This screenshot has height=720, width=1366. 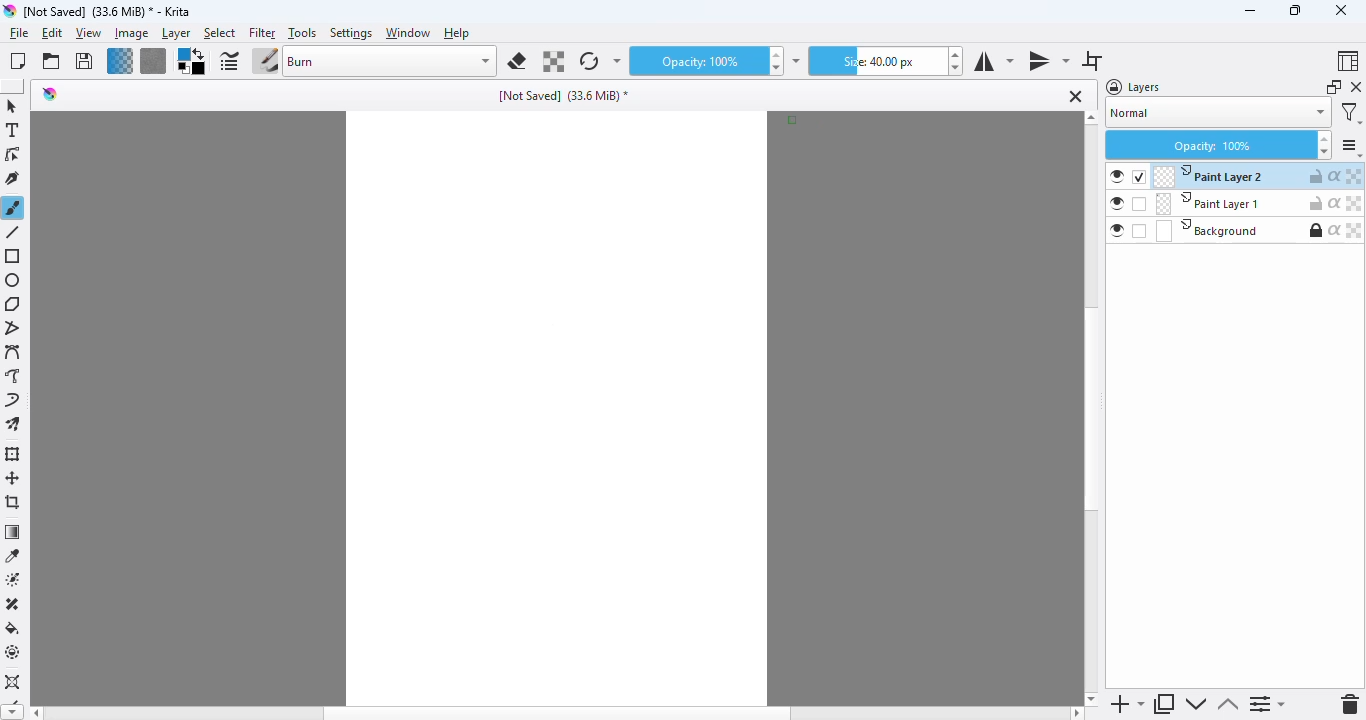 What do you see at coordinates (1346, 61) in the screenshot?
I see `choose workspace` at bounding box center [1346, 61].